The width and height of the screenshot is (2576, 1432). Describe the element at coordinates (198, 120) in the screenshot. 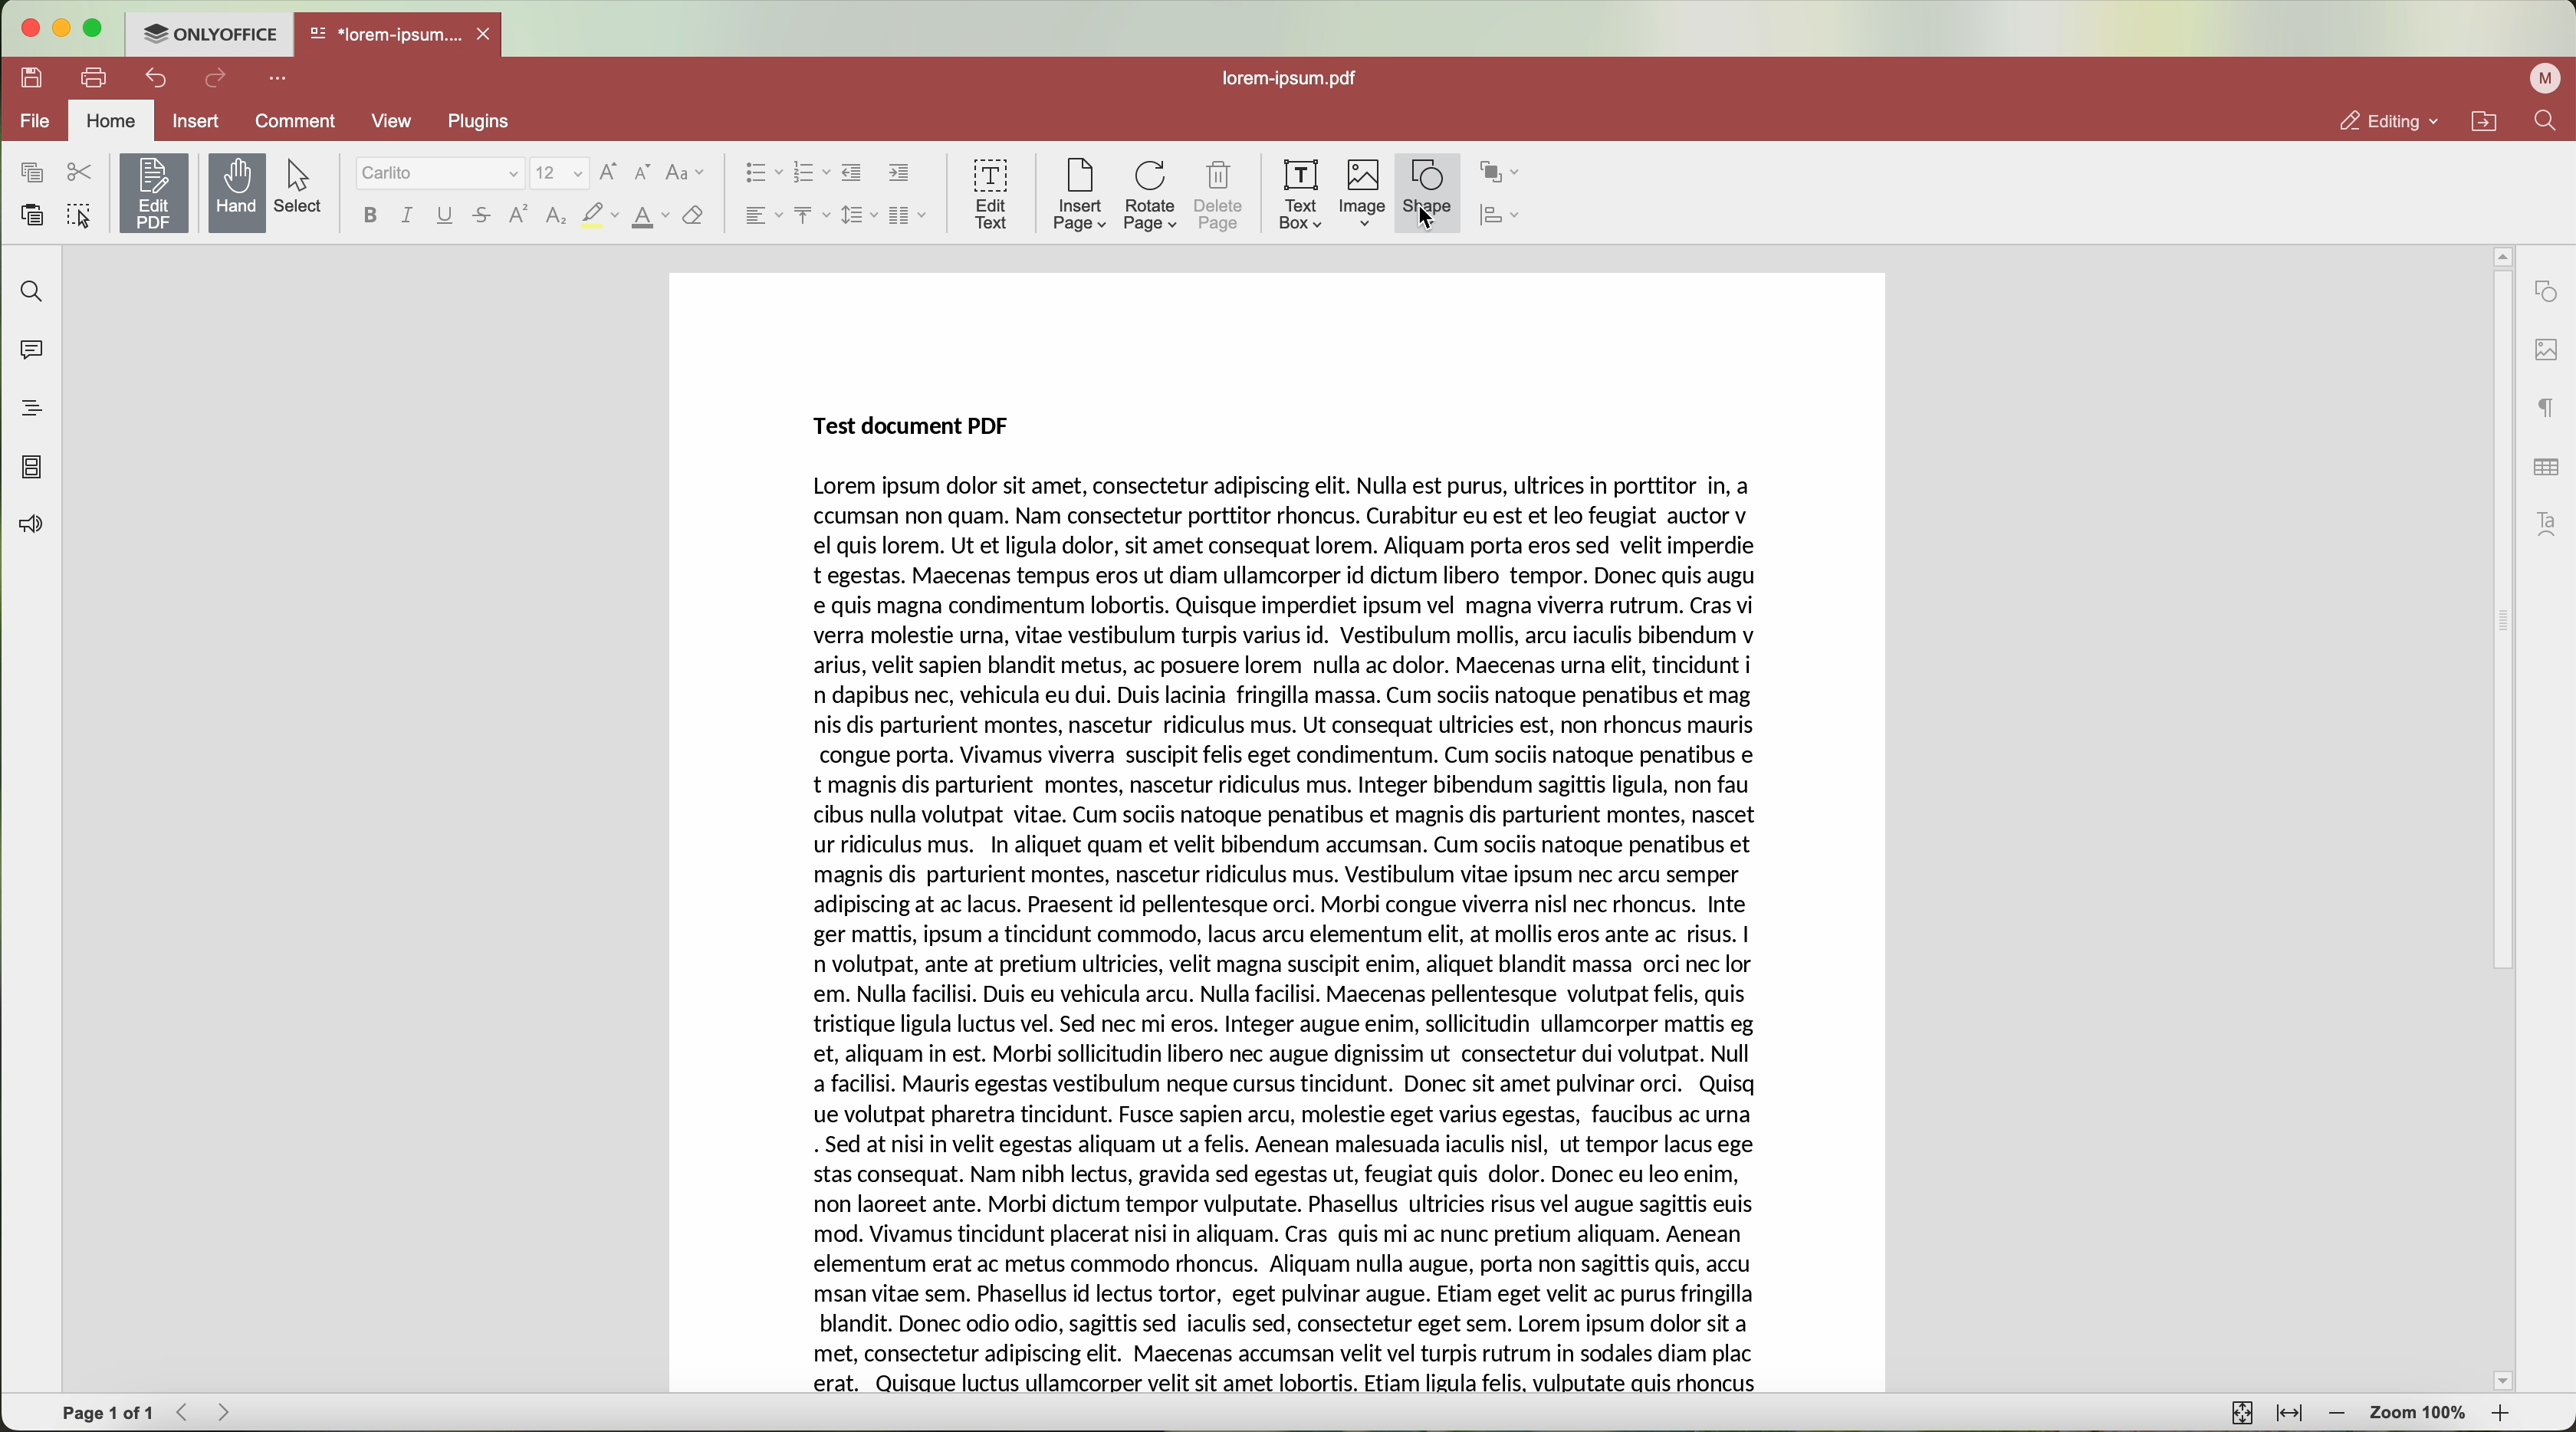

I see `insert` at that location.